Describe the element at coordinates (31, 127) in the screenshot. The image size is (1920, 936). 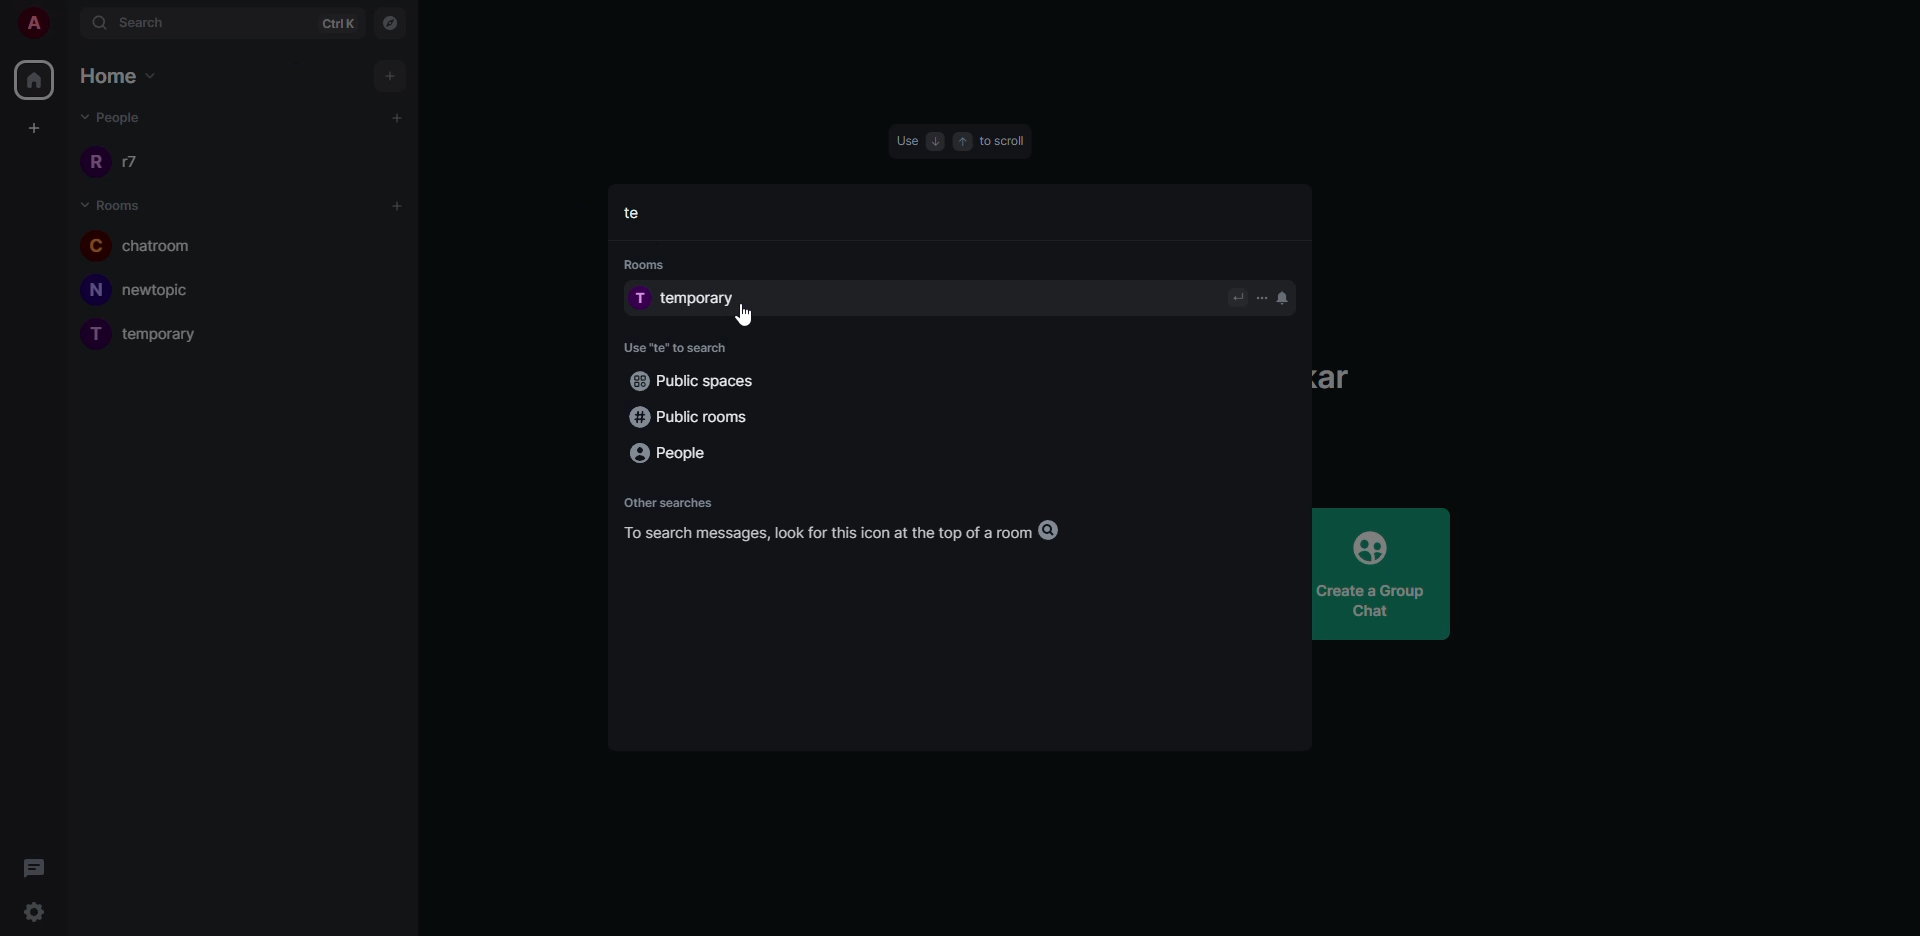
I see `create space` at that location.